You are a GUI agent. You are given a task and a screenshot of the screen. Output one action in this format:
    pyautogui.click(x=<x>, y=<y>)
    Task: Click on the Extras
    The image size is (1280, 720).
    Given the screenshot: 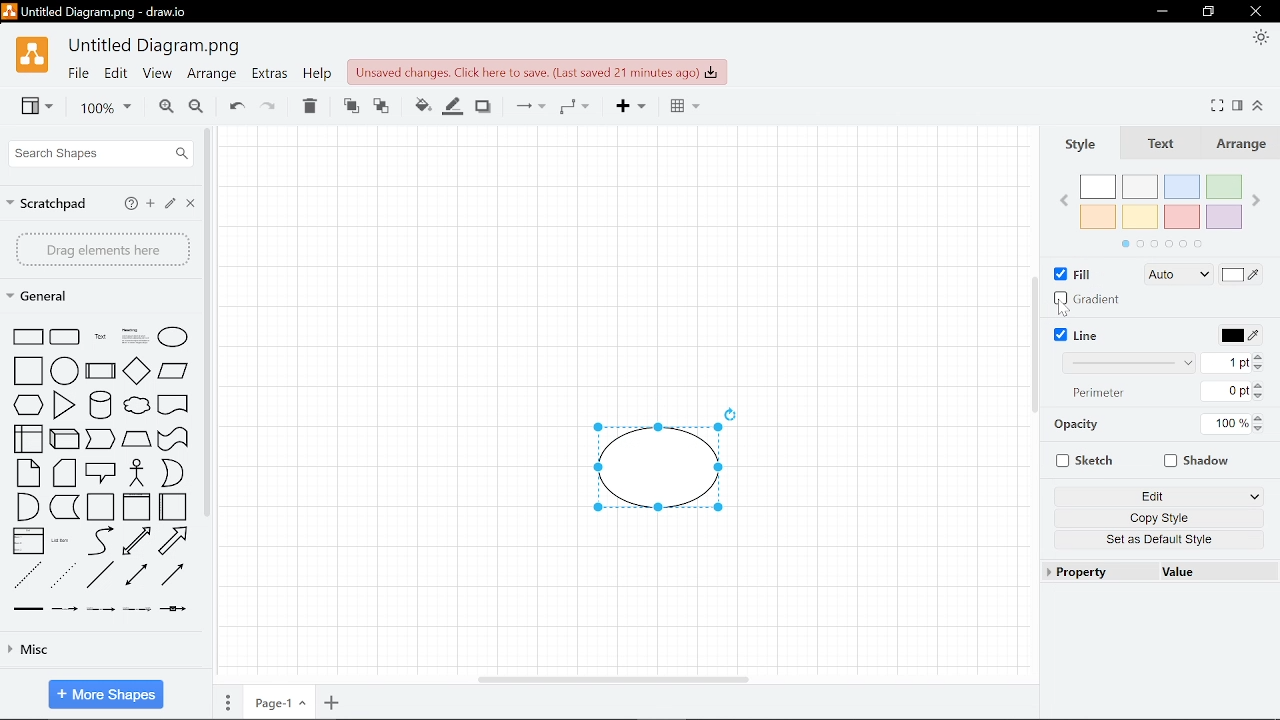 What is the action you would take?
    pyautogui.click(x=269, y=74)
    